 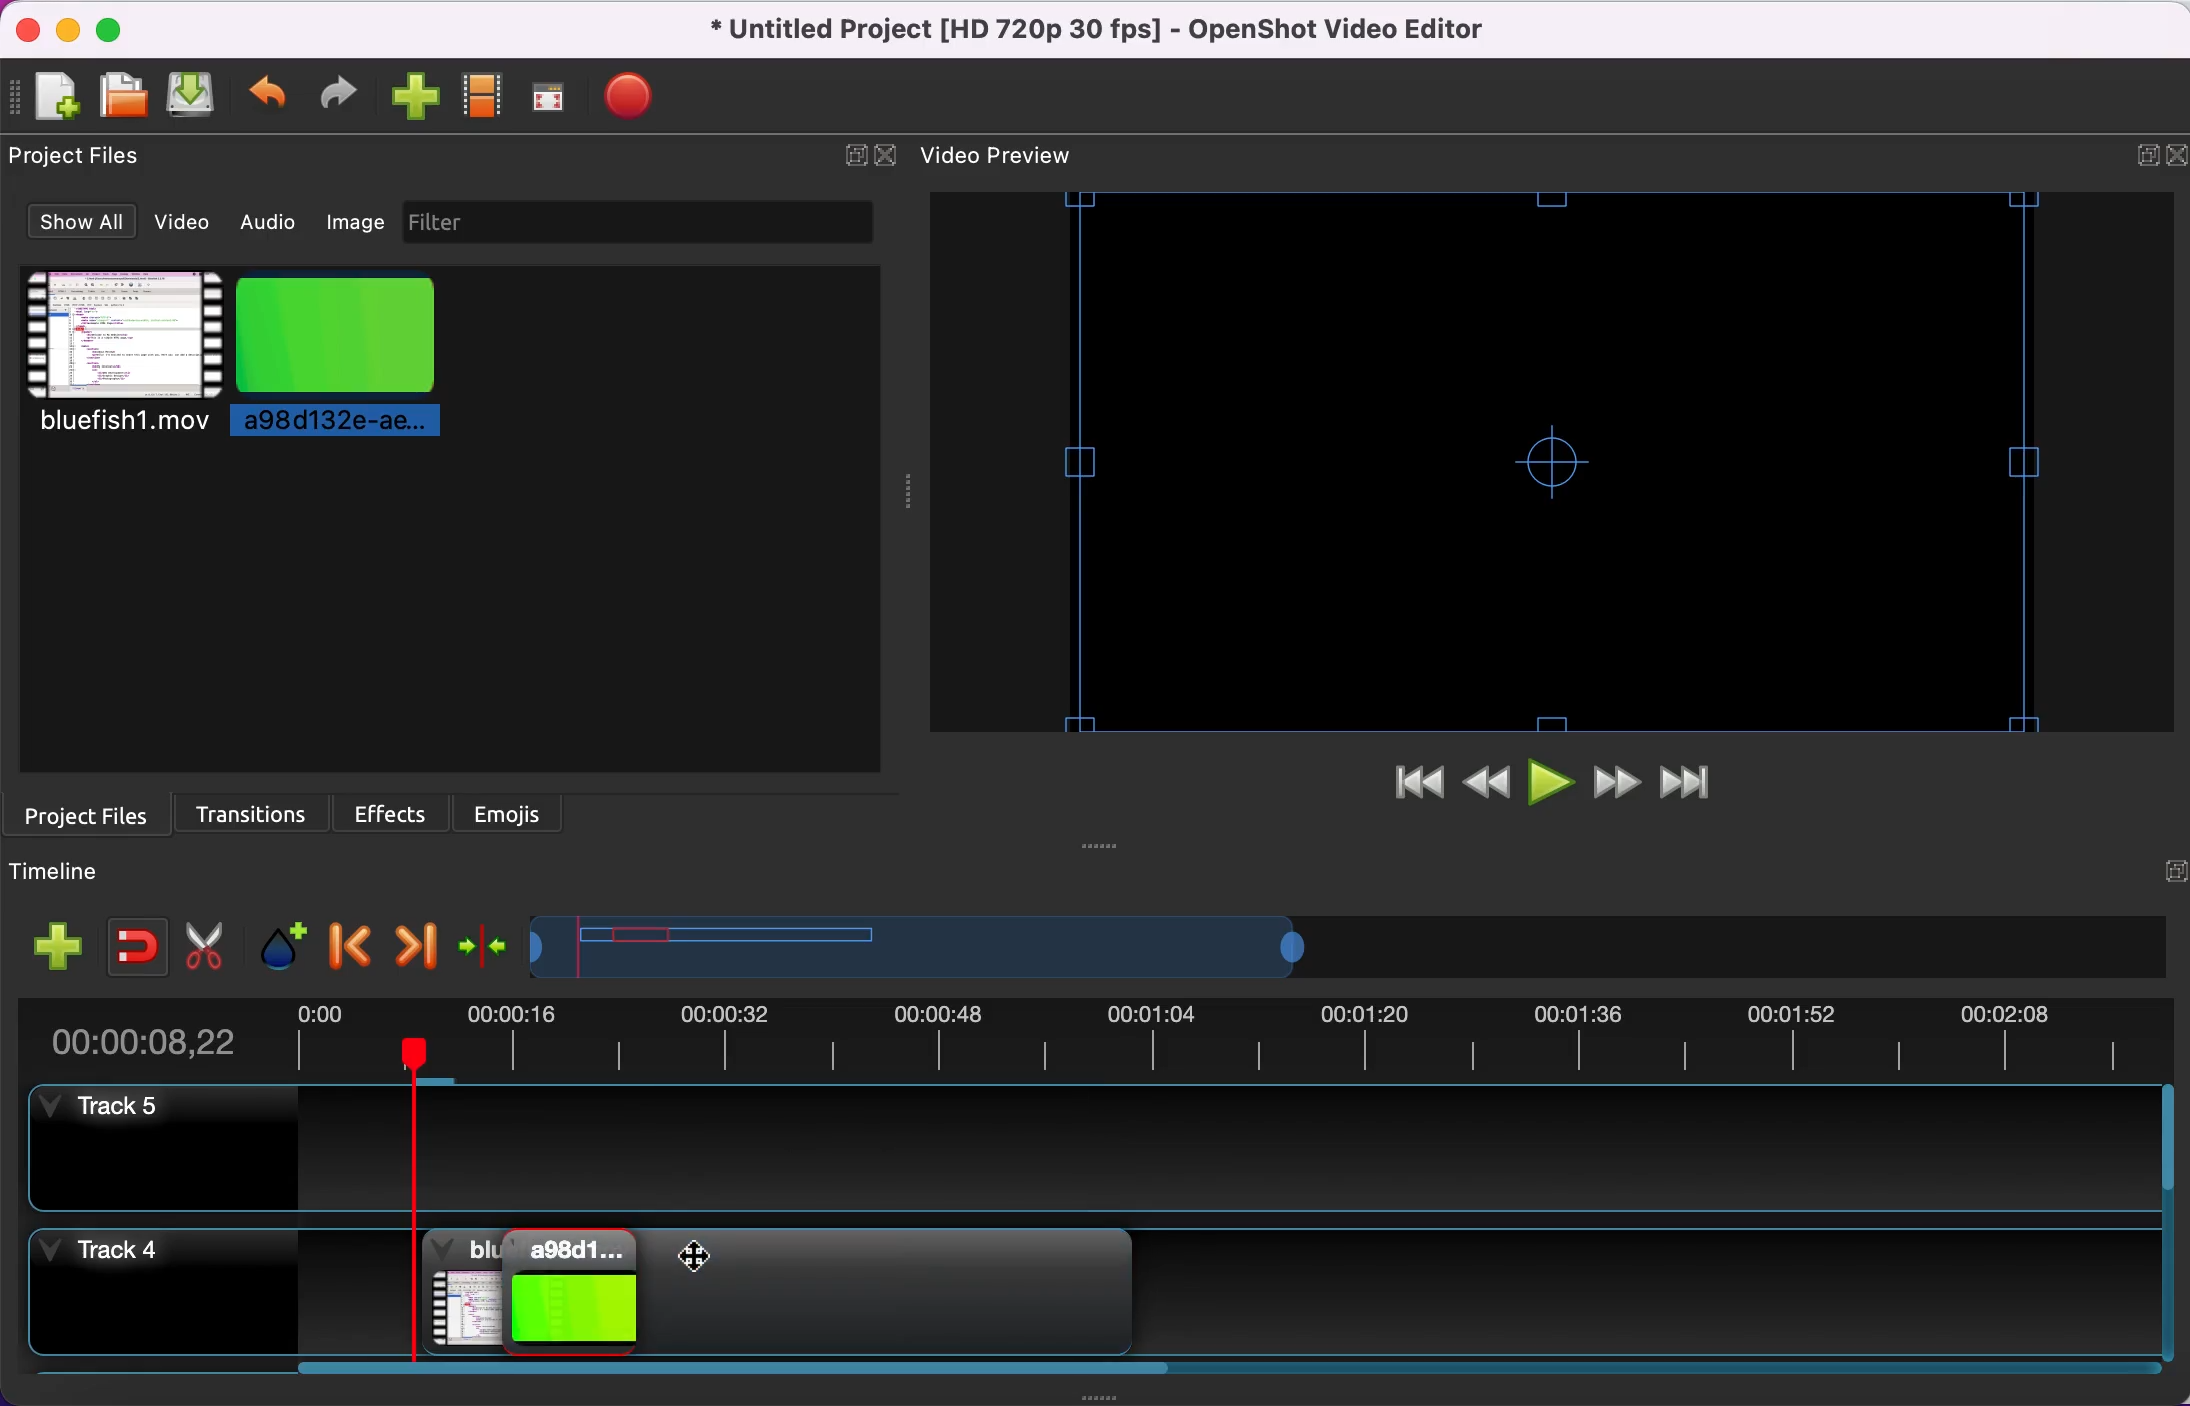 What do you see at coordinates (26, 29) in the screenshot?
I see `` at bounding box center [26, 29].